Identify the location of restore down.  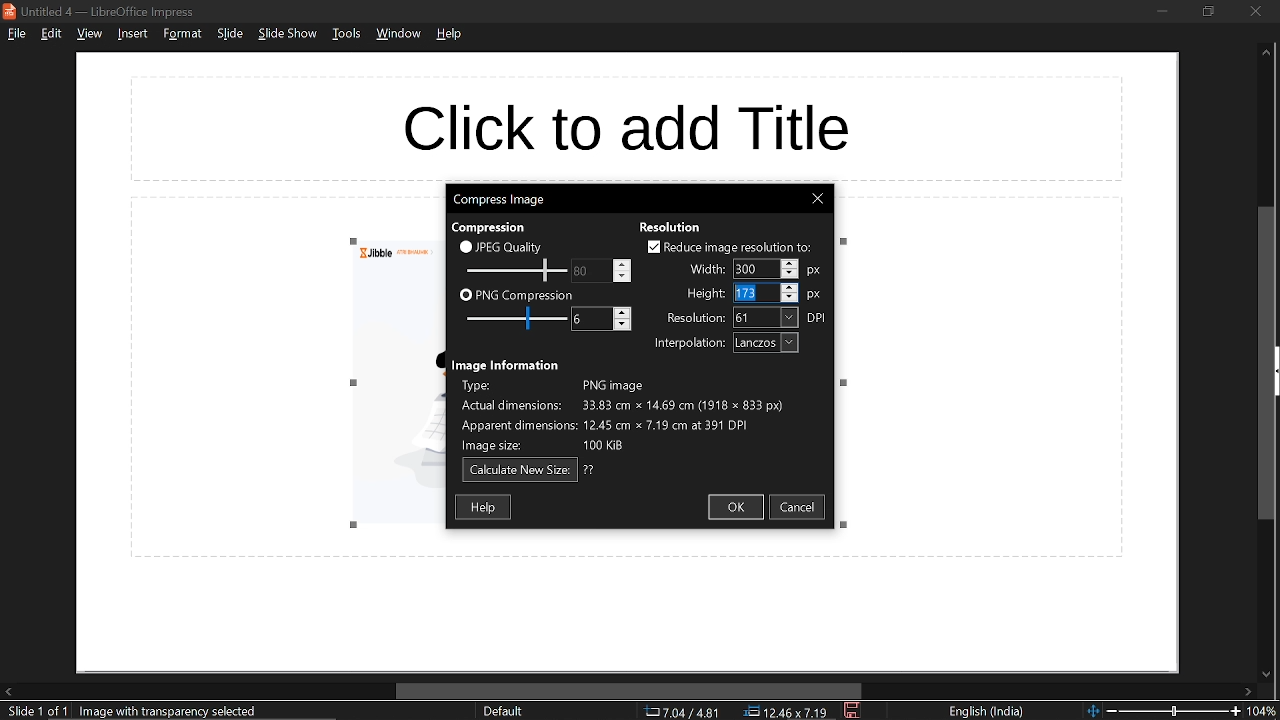
(1210, 12).